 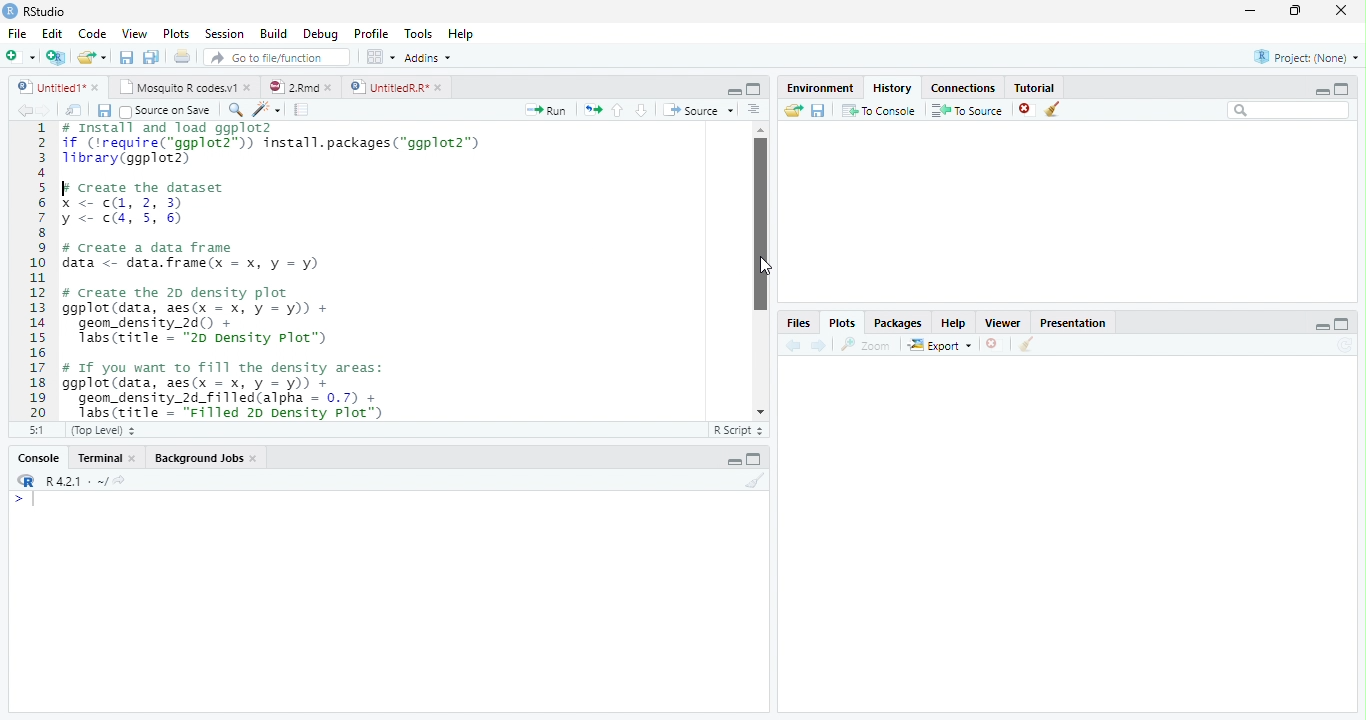 I want to click on print current file, so click(x=182, y=56).